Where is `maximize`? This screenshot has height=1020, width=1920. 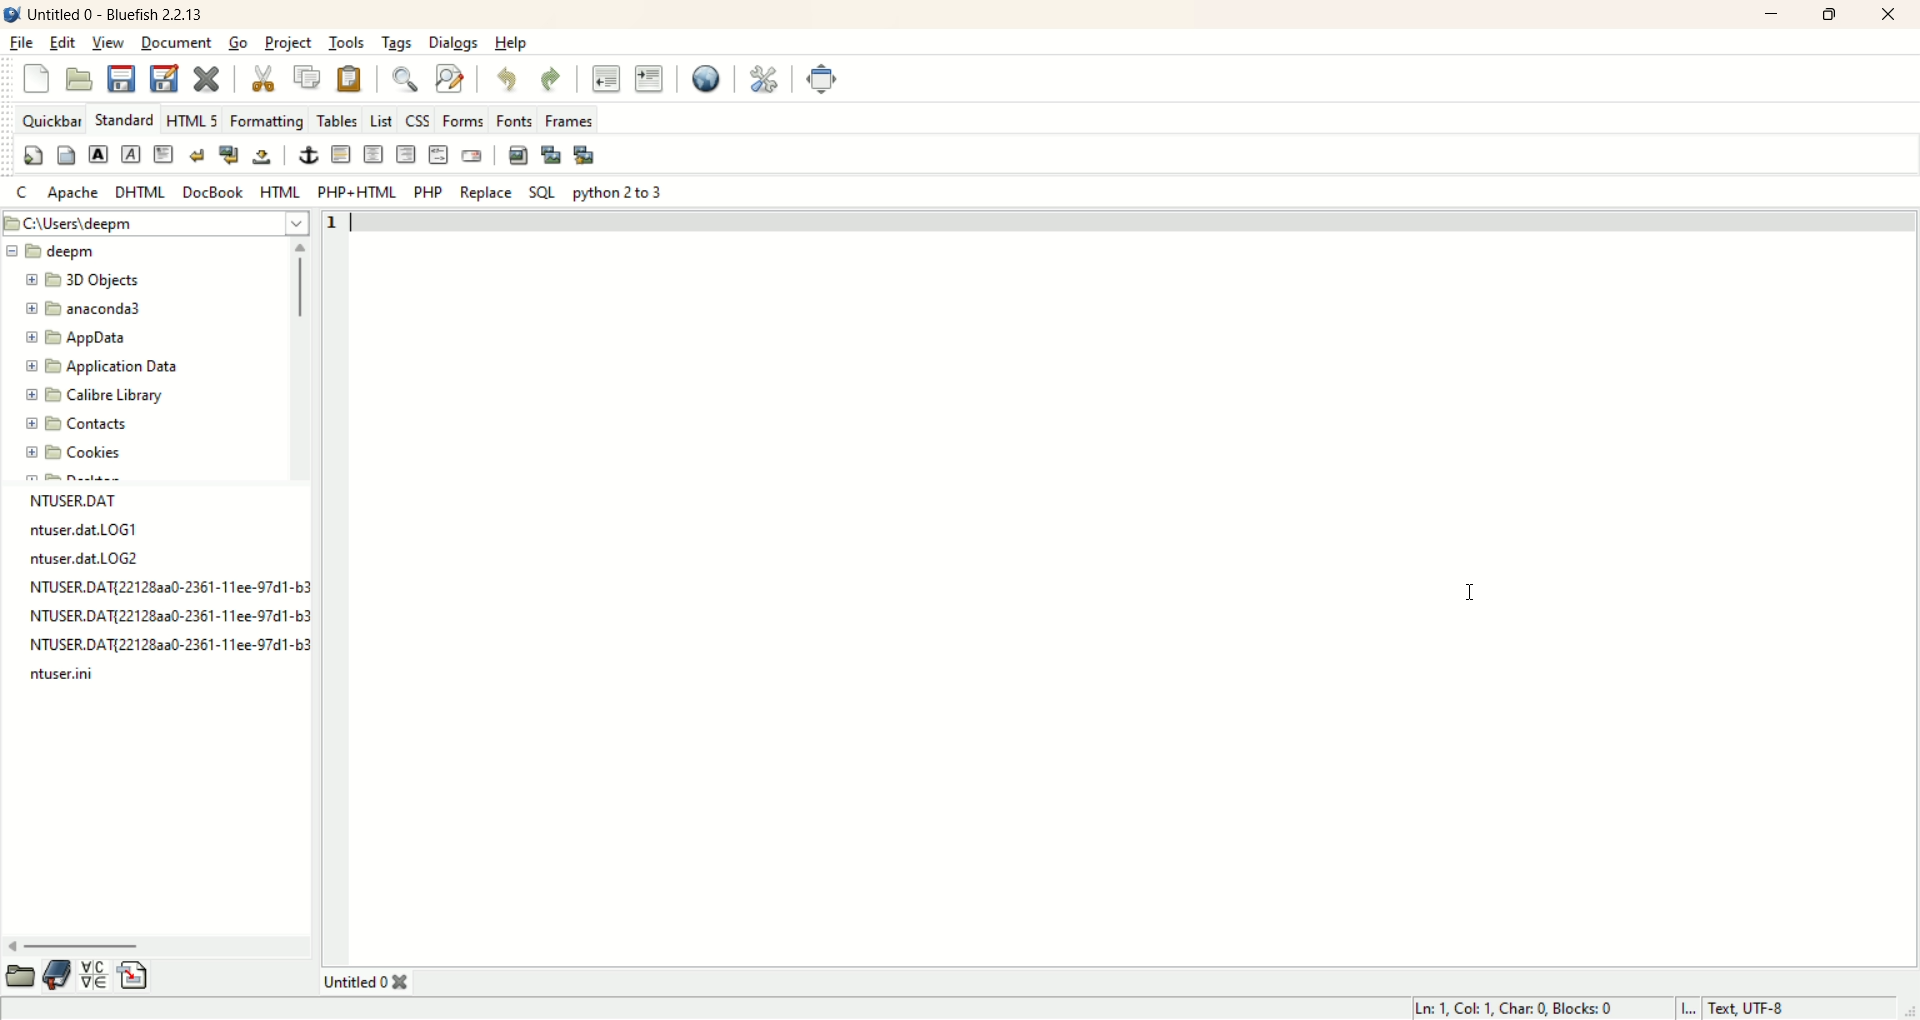
maximize is located at coordinates (1831, 17).